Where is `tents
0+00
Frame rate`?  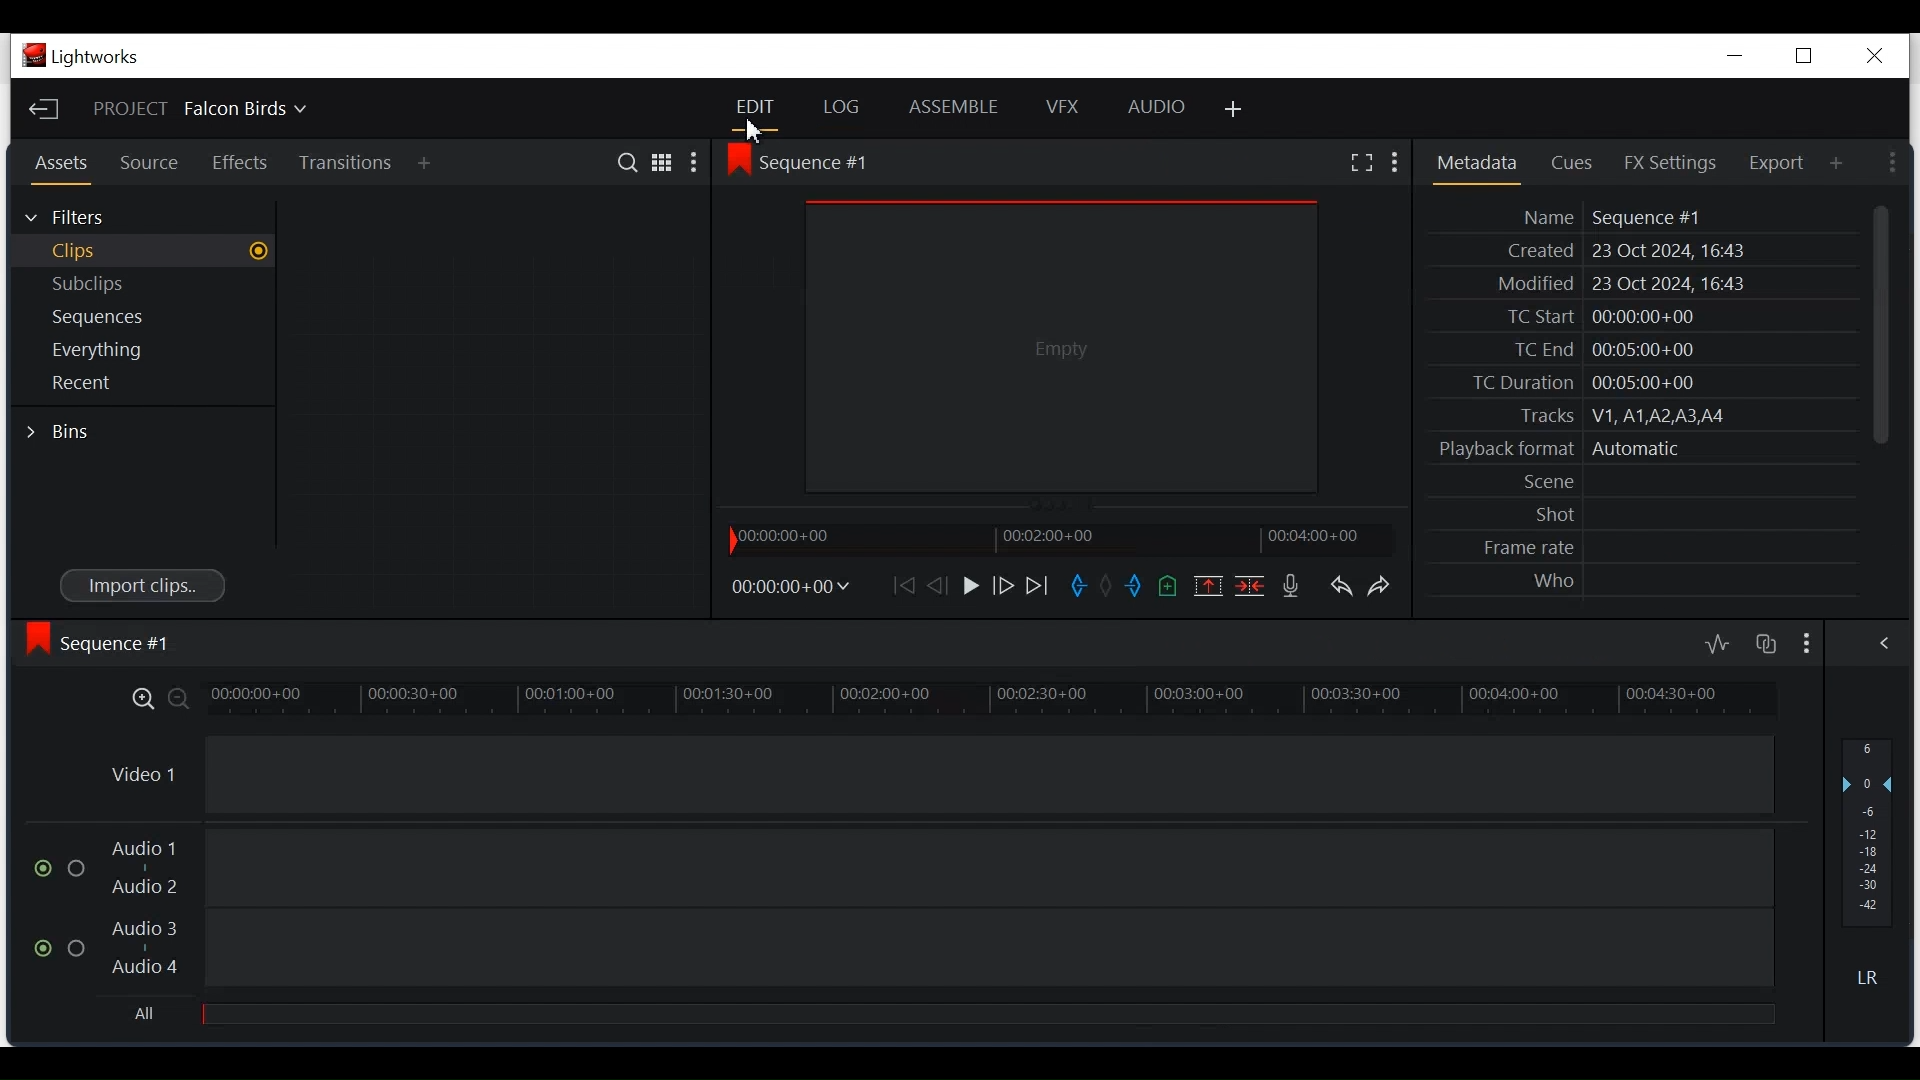 tents
0+00
Frame rate is located at coordinates (1540, 548).